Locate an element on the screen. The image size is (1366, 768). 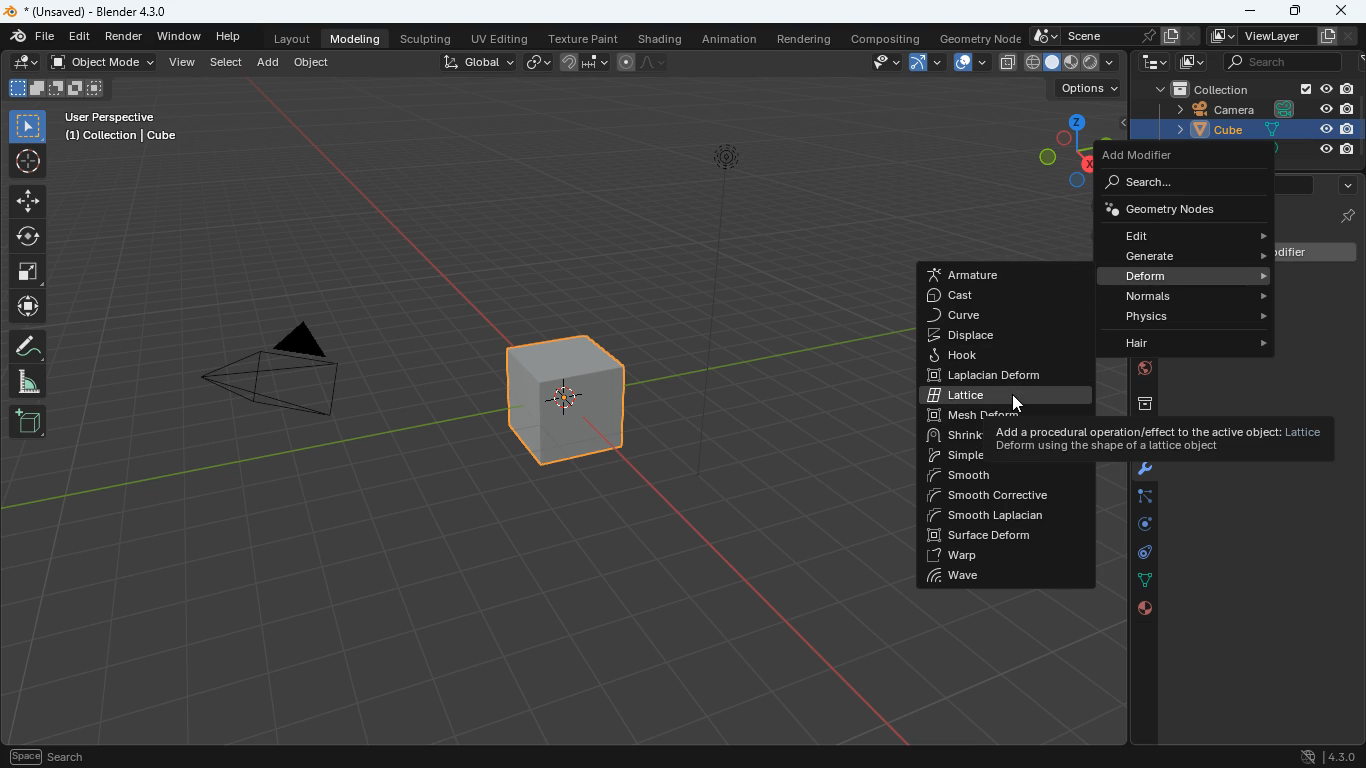
normals is located at coordinates (1197, 298).